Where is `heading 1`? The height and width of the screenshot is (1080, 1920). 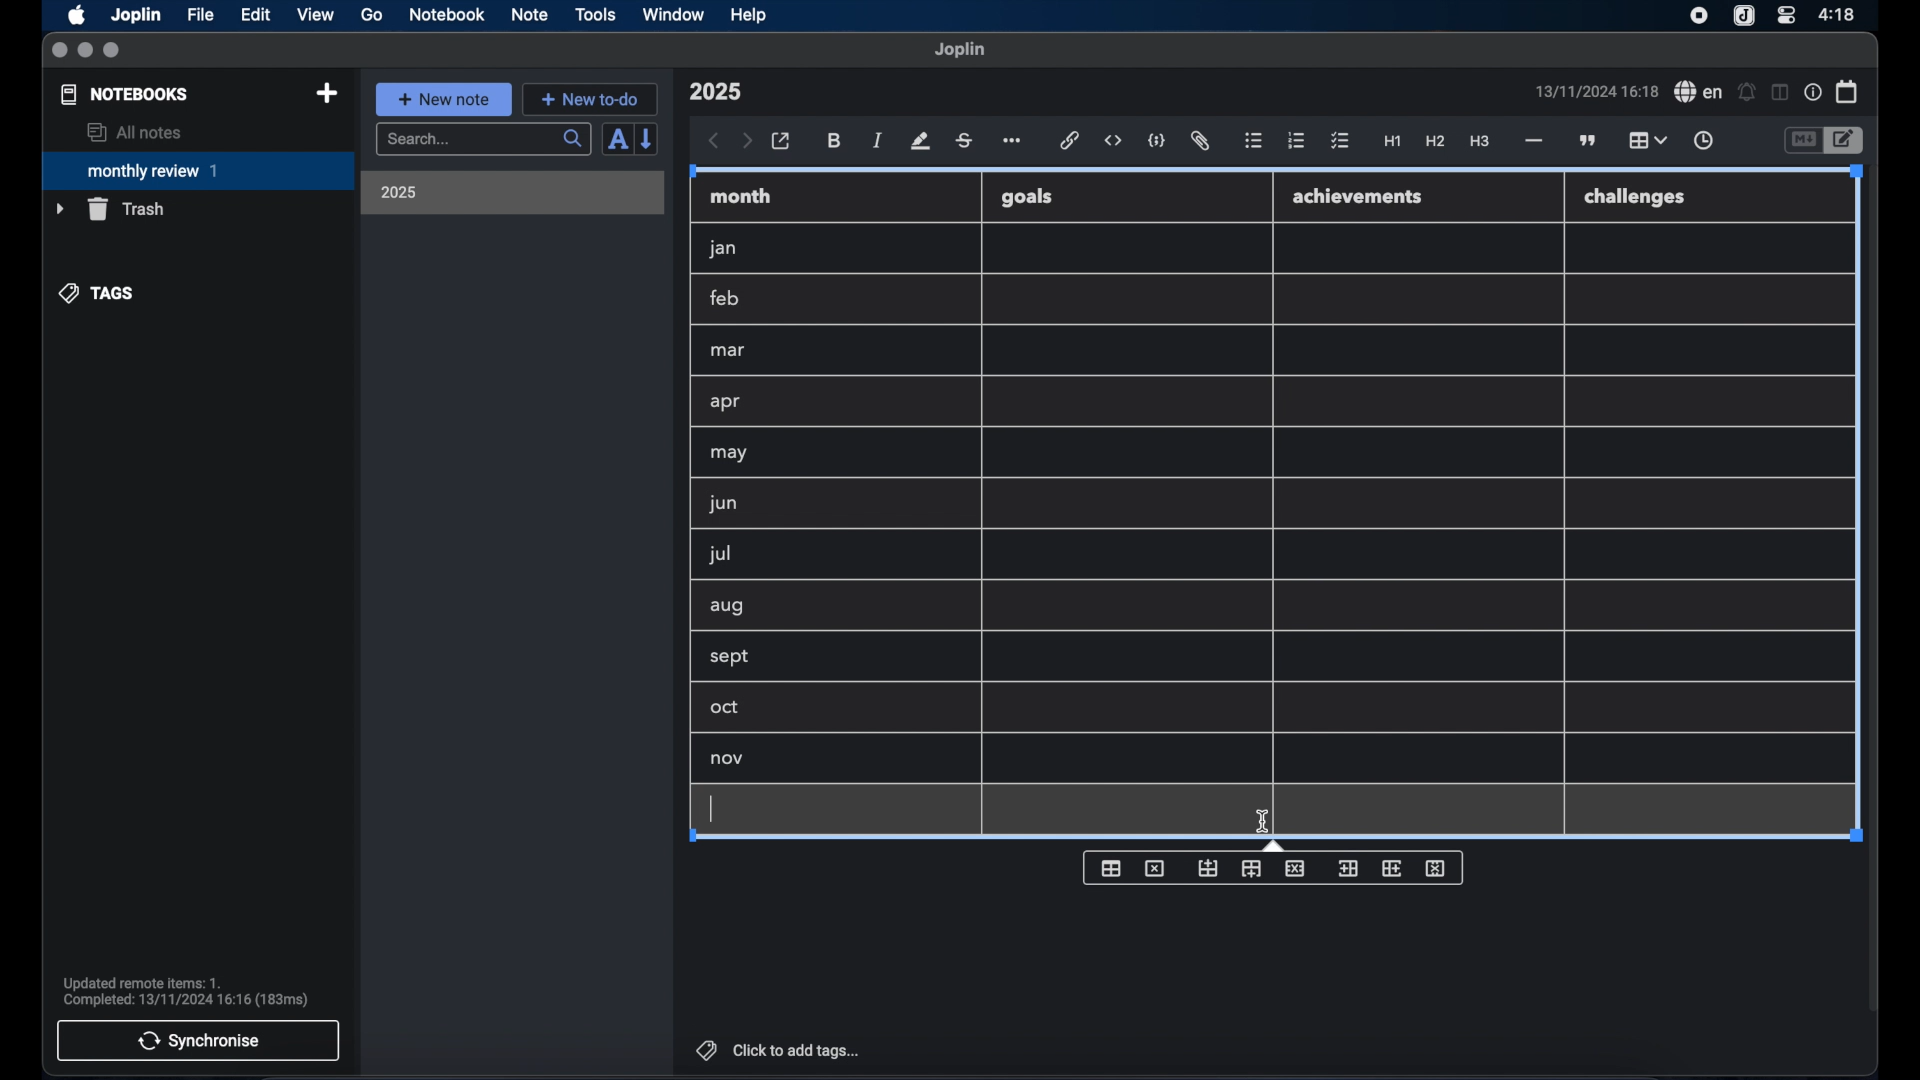
heading 1 is located at coordinates (1393, 142).